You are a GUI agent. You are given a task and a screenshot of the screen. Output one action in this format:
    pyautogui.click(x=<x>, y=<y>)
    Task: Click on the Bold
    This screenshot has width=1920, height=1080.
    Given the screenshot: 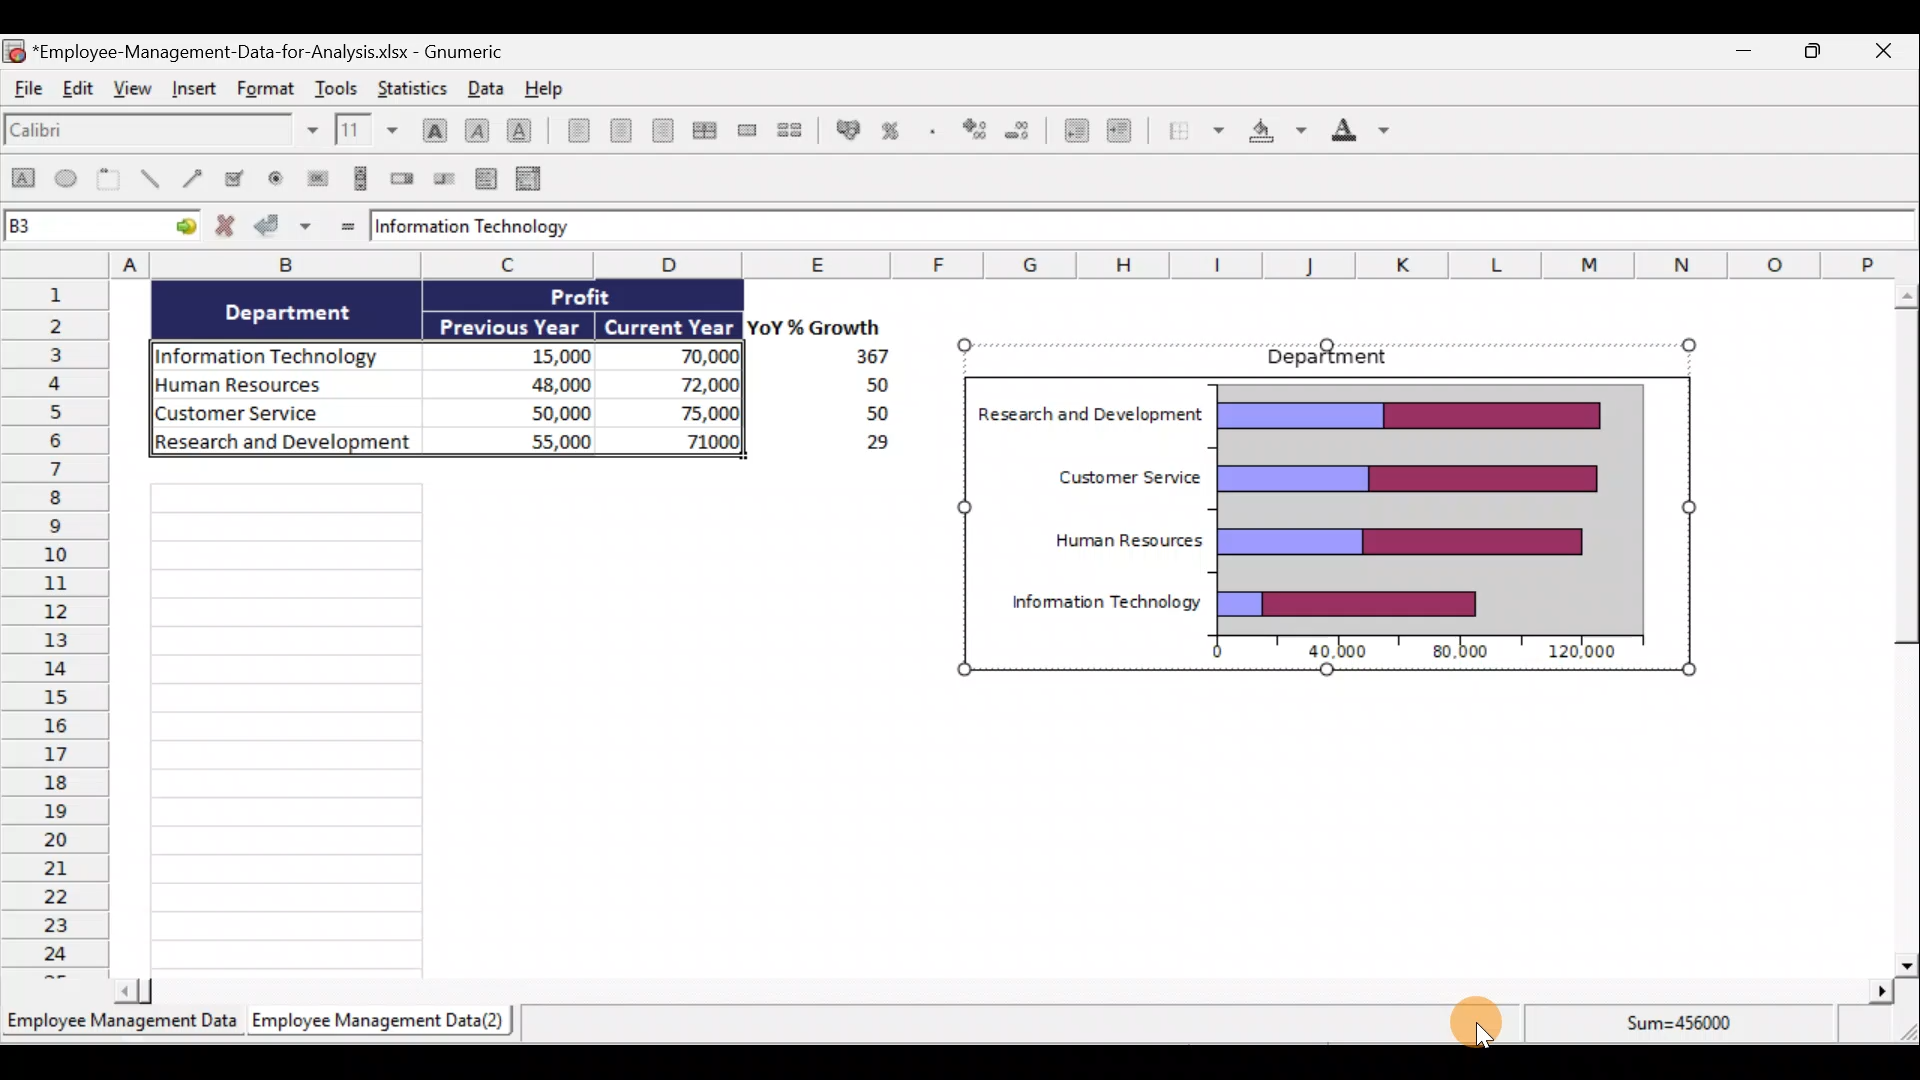 What is the action you would take?
    pyautogui.click(x=431, y=123)
    